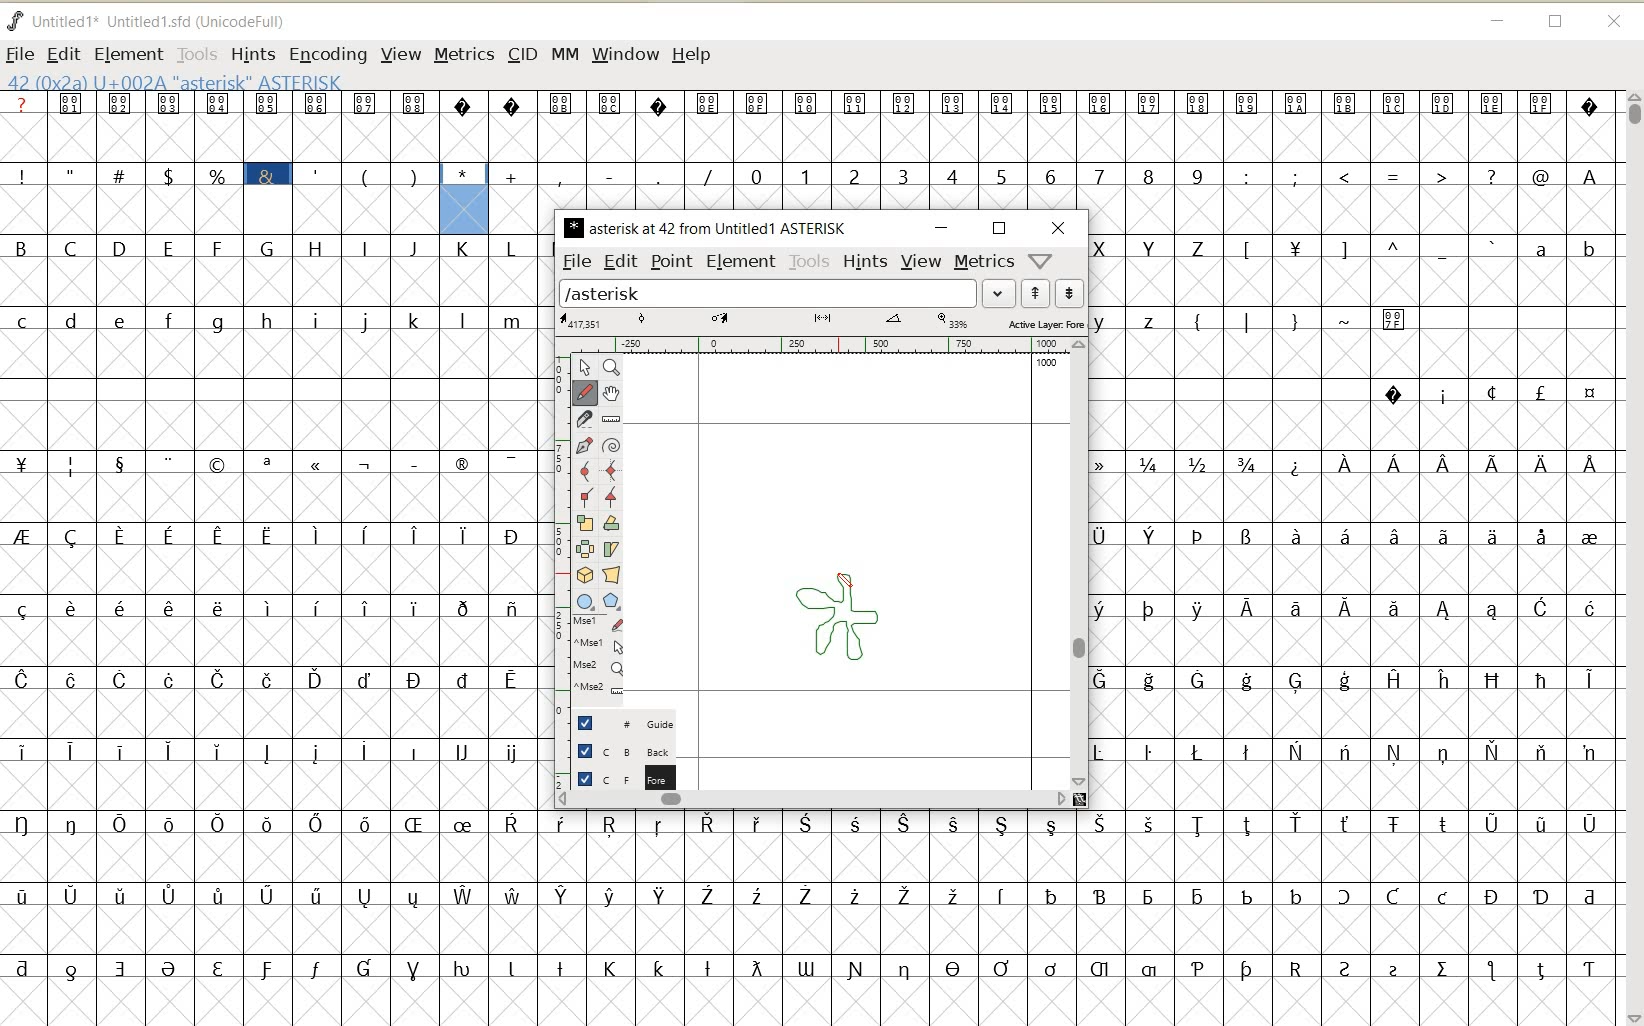 This screenshot has height=1026, width=1644. I want to click on draw a freehand curve, so click(584, 394).